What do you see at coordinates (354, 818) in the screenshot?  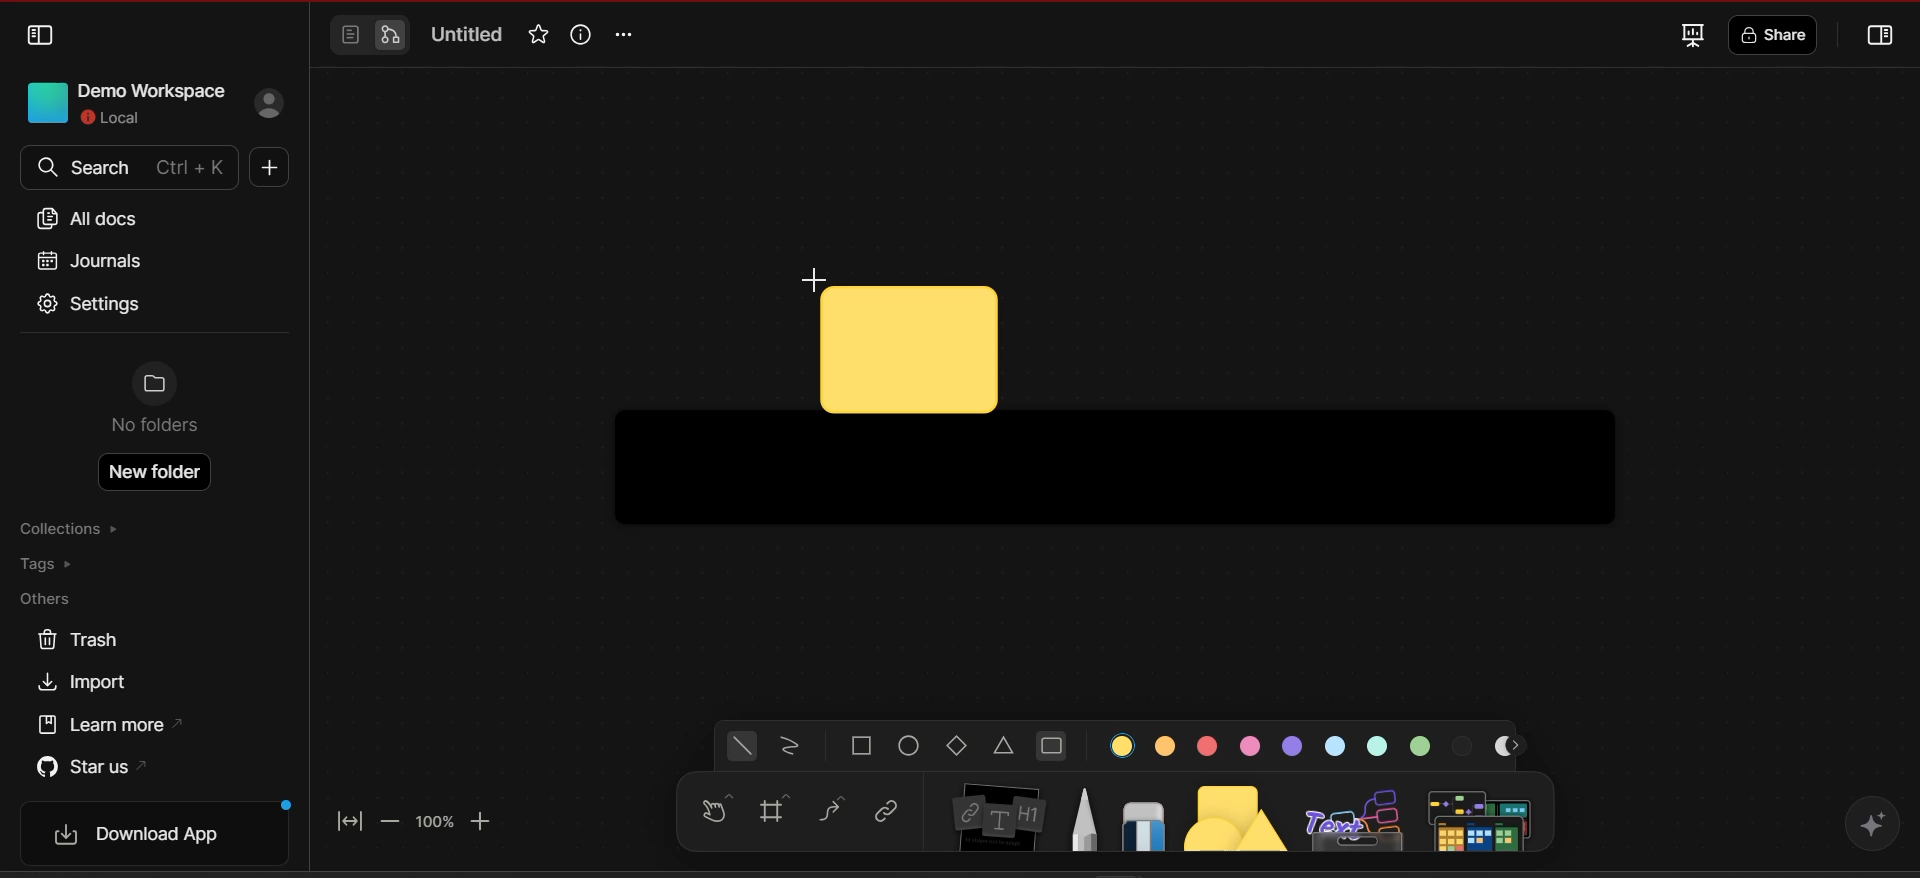 I see `fit to screen` at bounding box center [354, 818].